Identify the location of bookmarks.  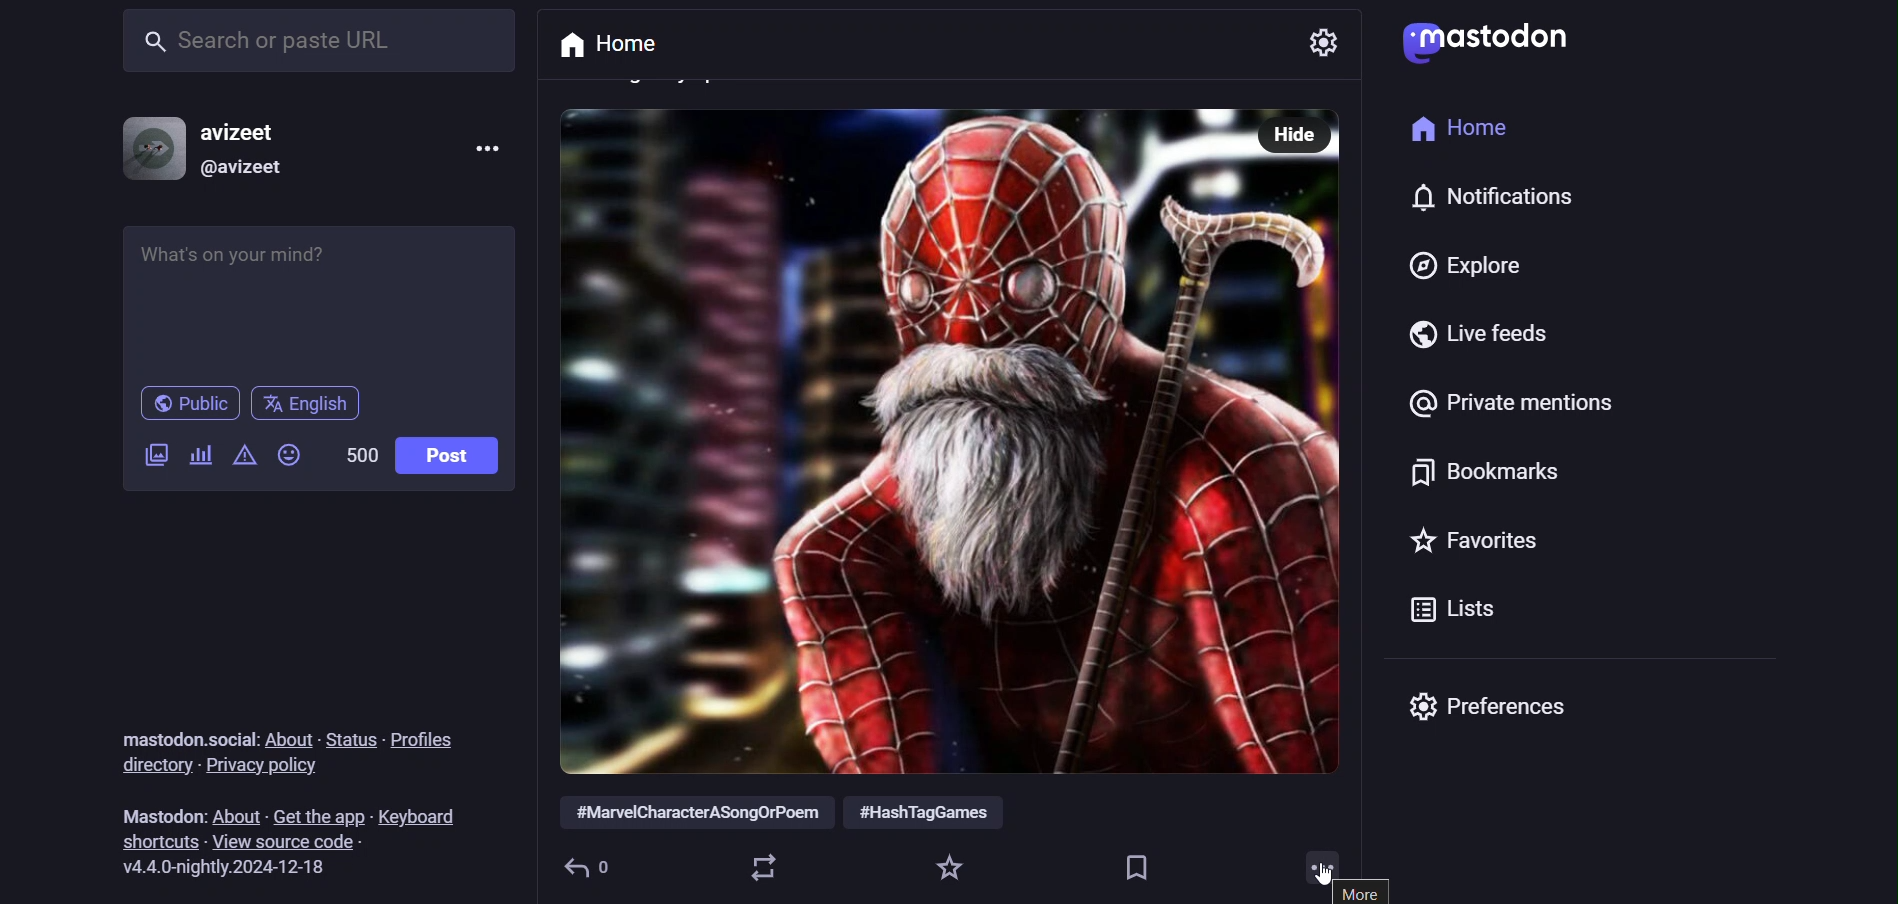
(1140, 862).